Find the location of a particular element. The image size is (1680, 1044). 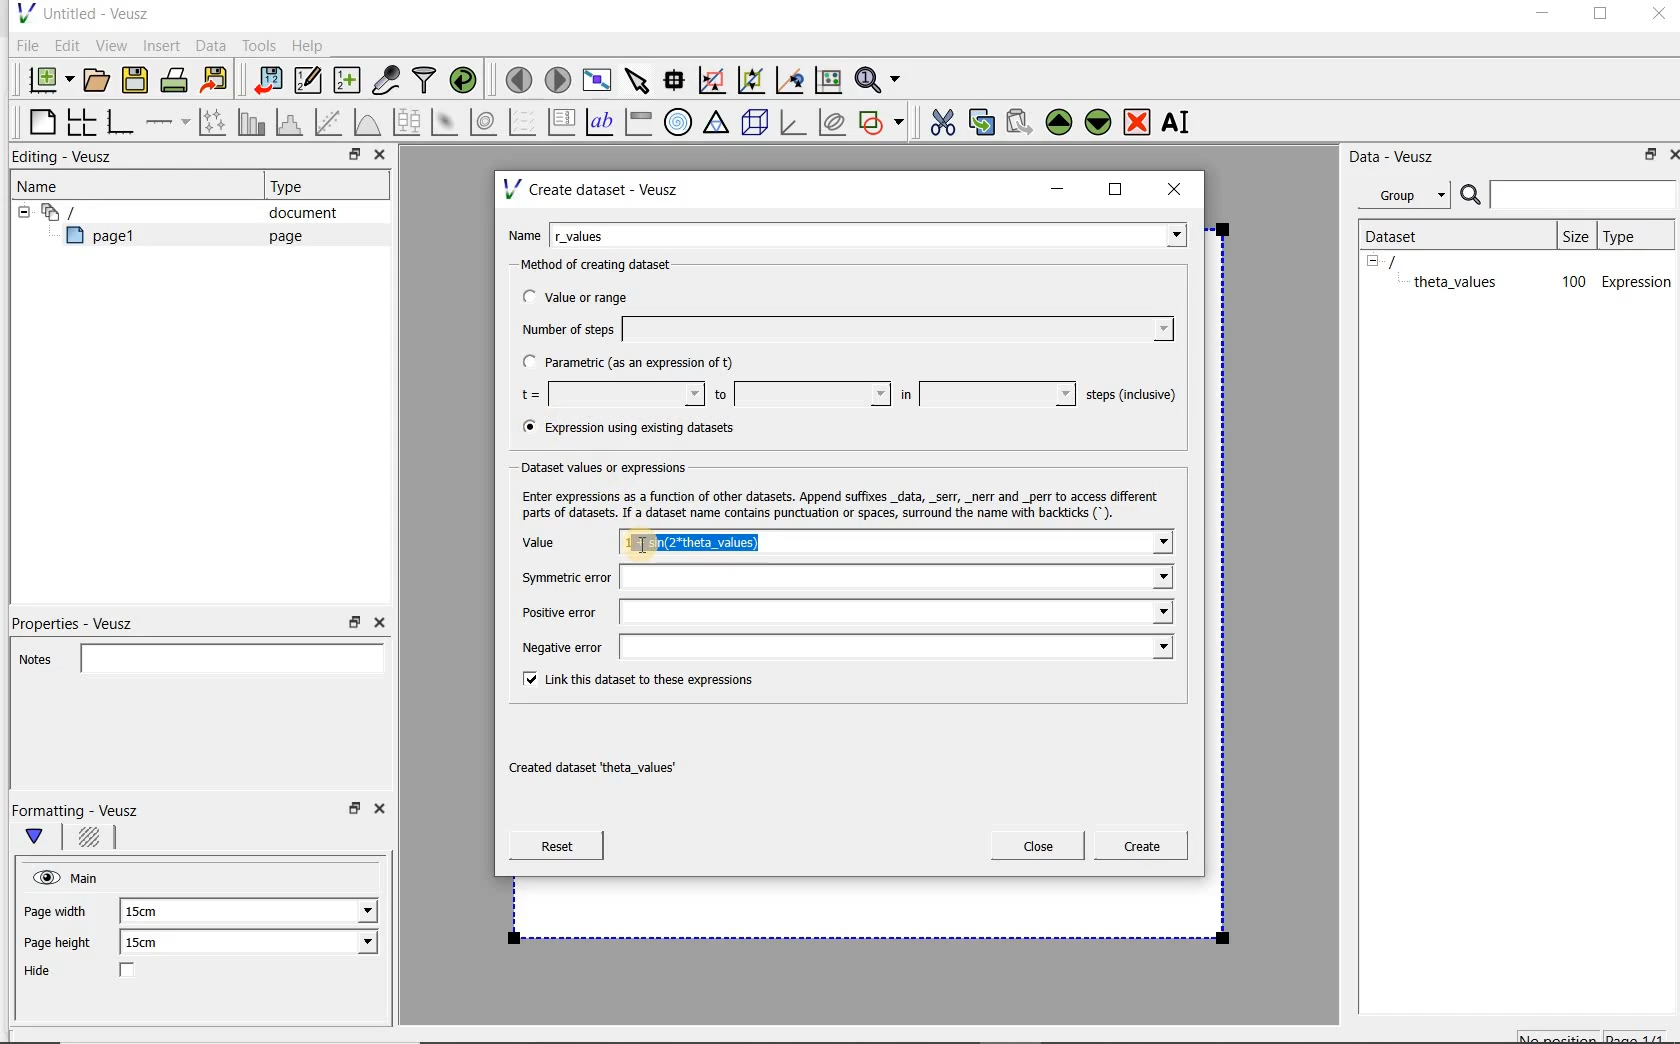

Cursor is located at coordinates (700, 543).